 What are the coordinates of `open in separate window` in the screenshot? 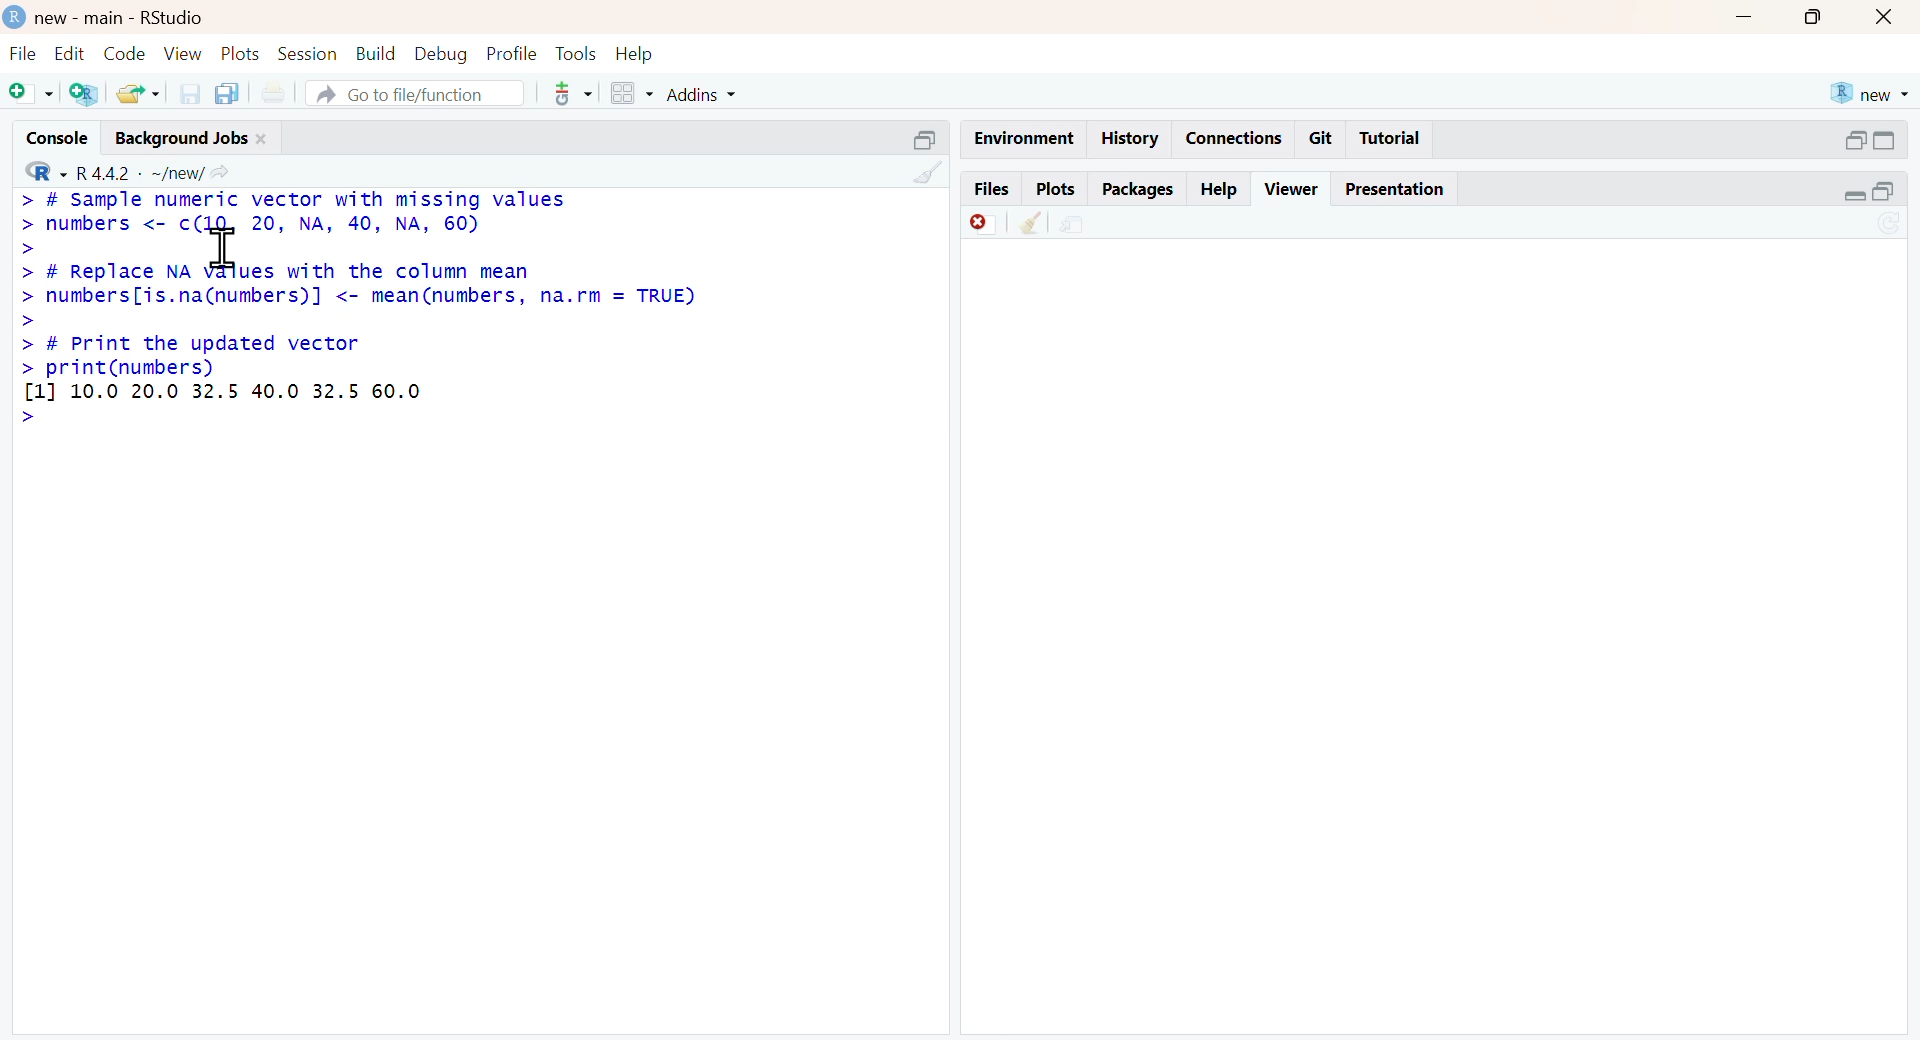 It's located at (927, 140).